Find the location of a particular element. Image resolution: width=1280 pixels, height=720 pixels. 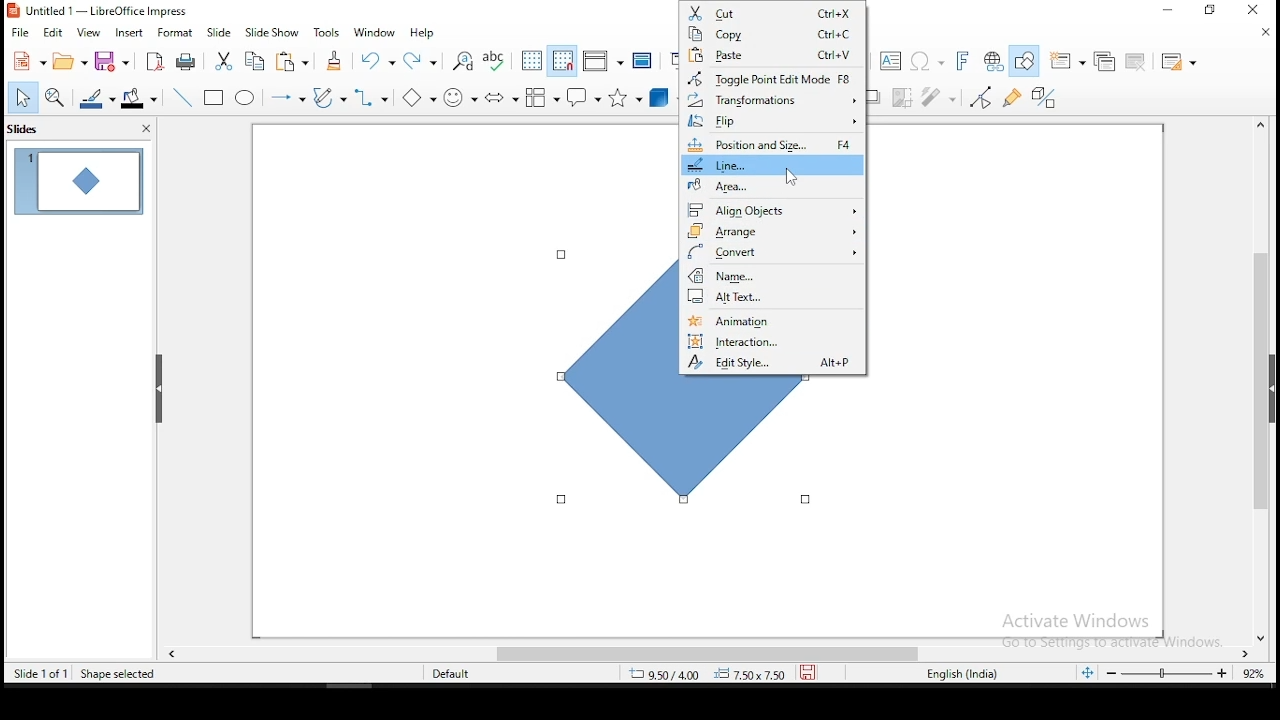

scroll right is located at coordinates (1249, 651).